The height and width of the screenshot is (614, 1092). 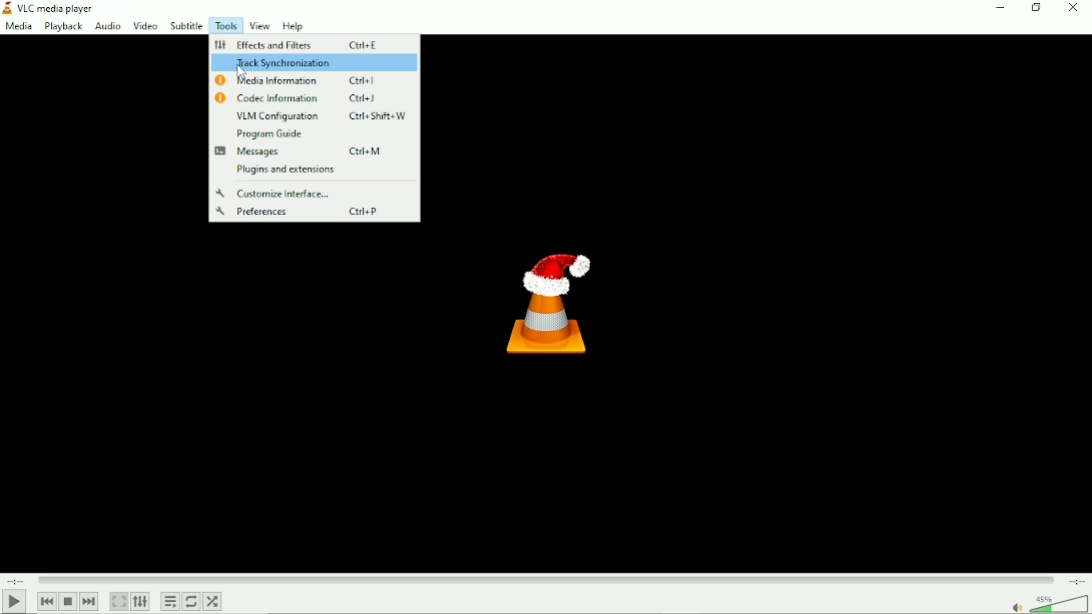 I want to click on Cursor, so click(x=243, y=76).